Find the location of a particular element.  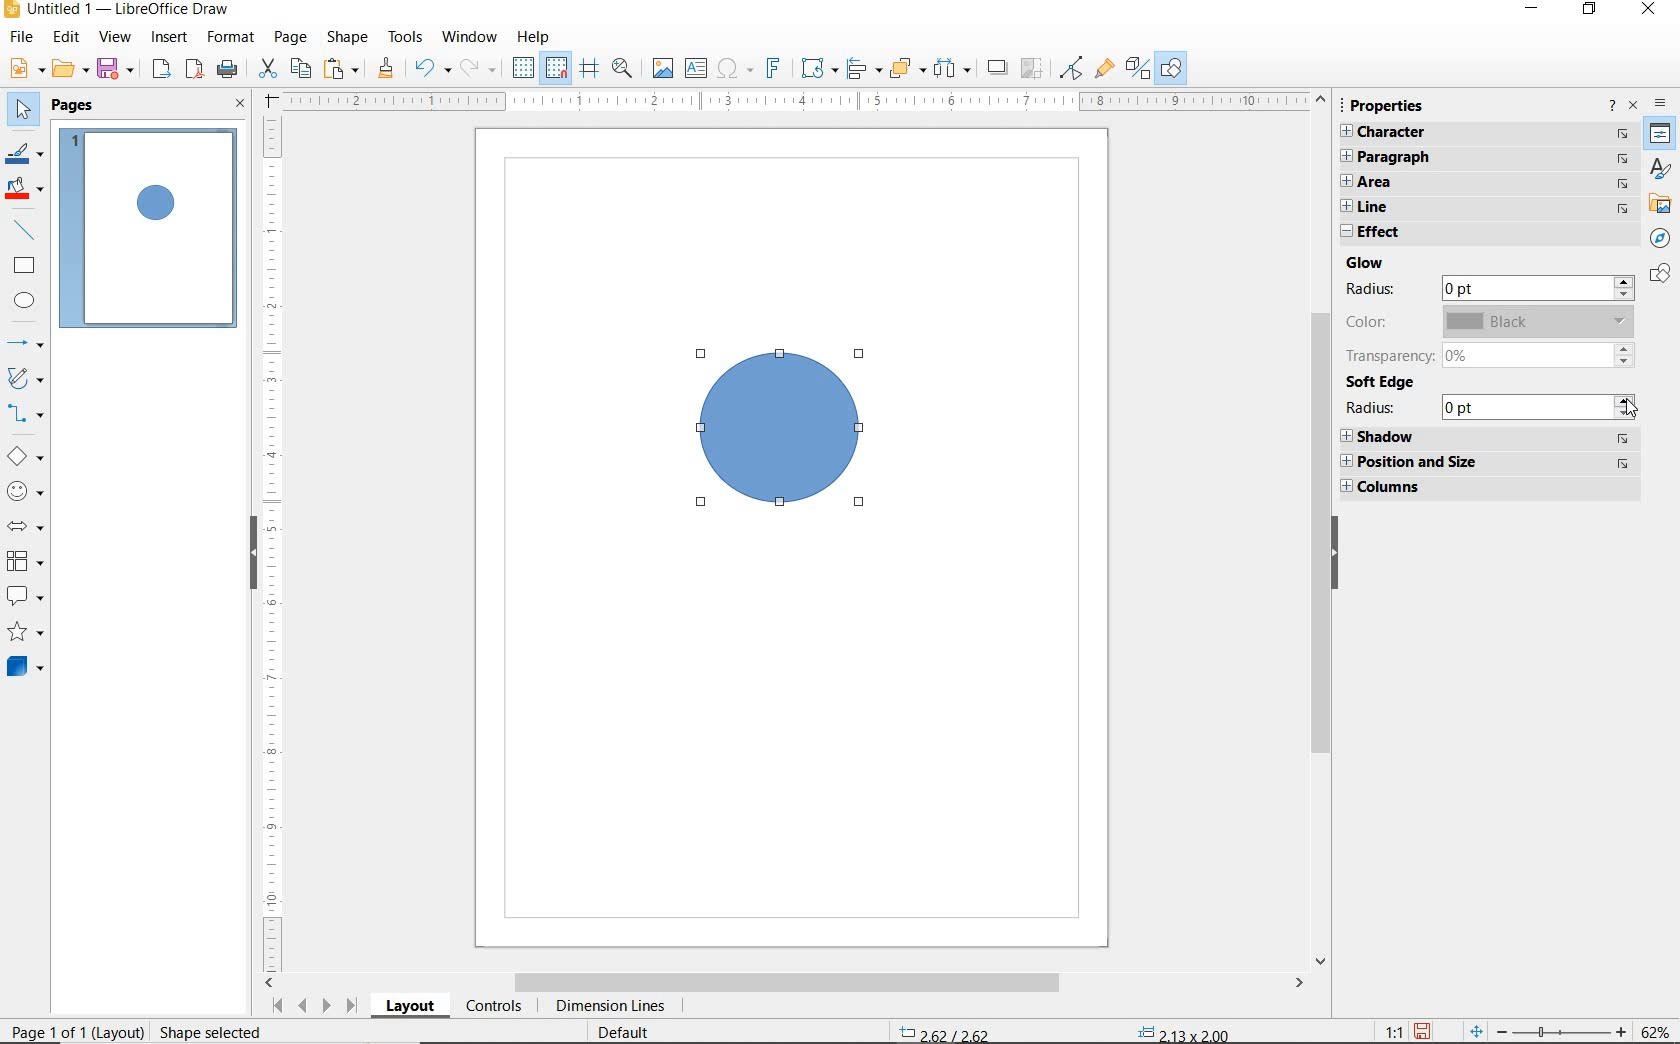

SELECT ATLEAST 3 OBJECTS TO DISTRIBUTE is located at coordinates (952, 69).